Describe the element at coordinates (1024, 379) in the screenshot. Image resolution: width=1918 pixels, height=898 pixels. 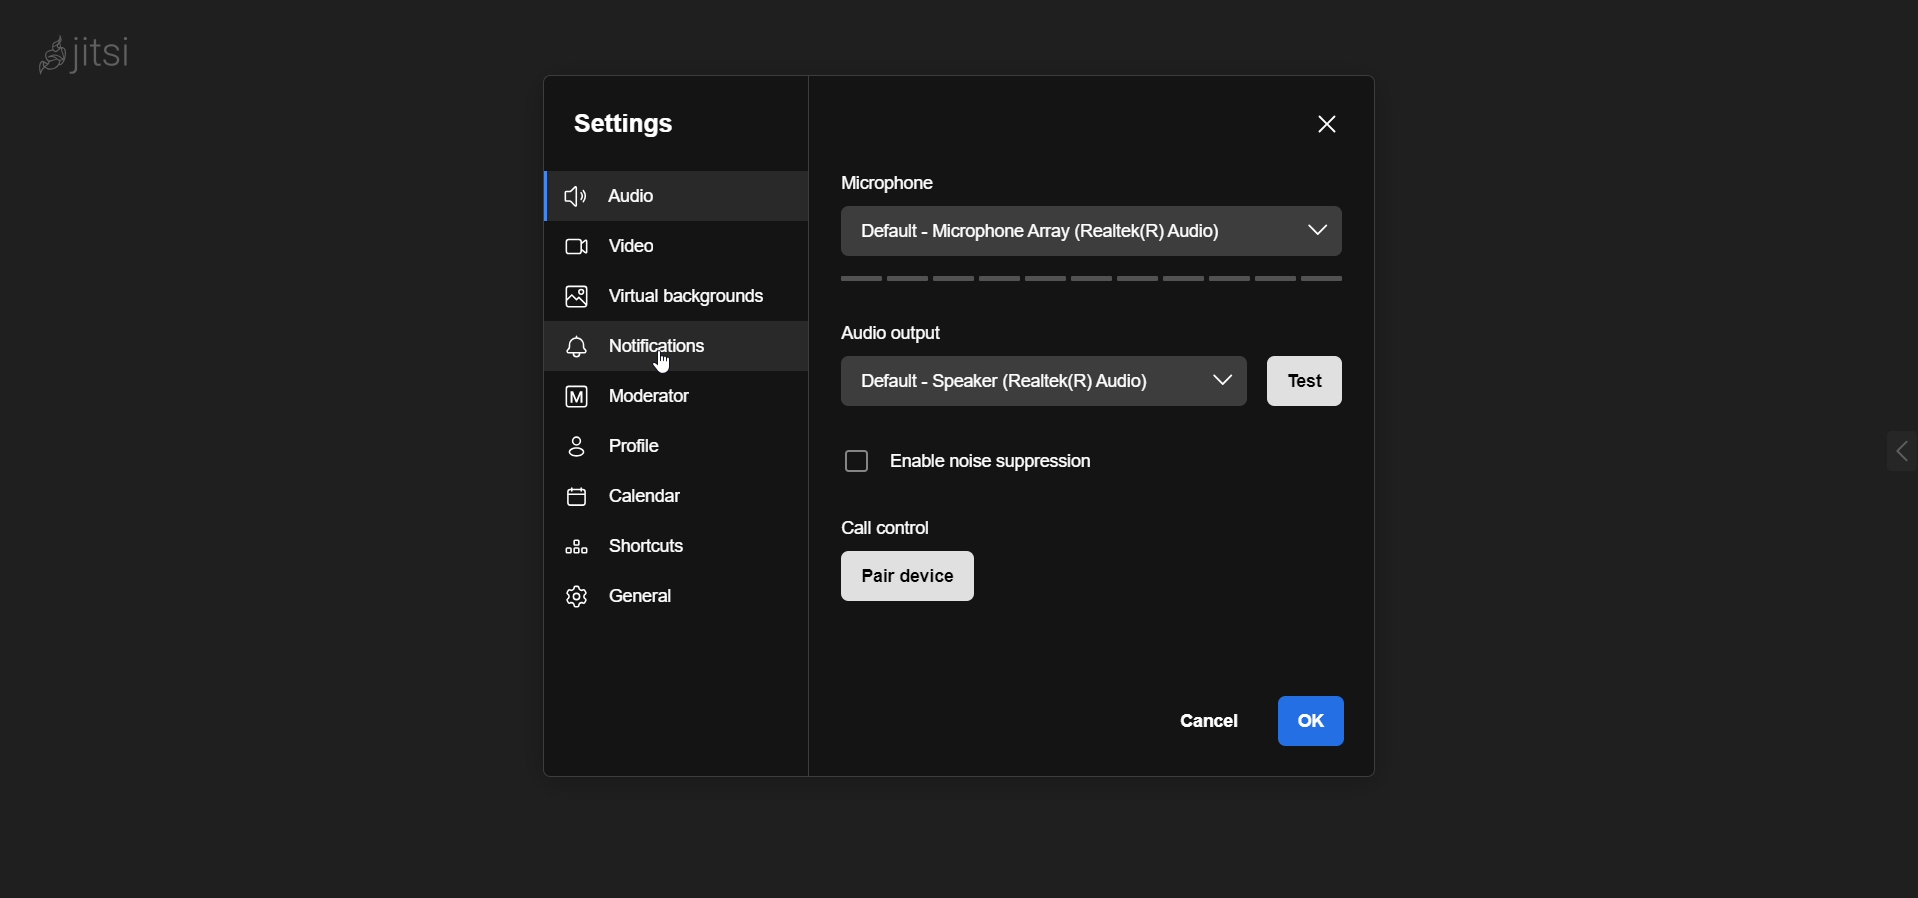
I see `current speaker` at that location.